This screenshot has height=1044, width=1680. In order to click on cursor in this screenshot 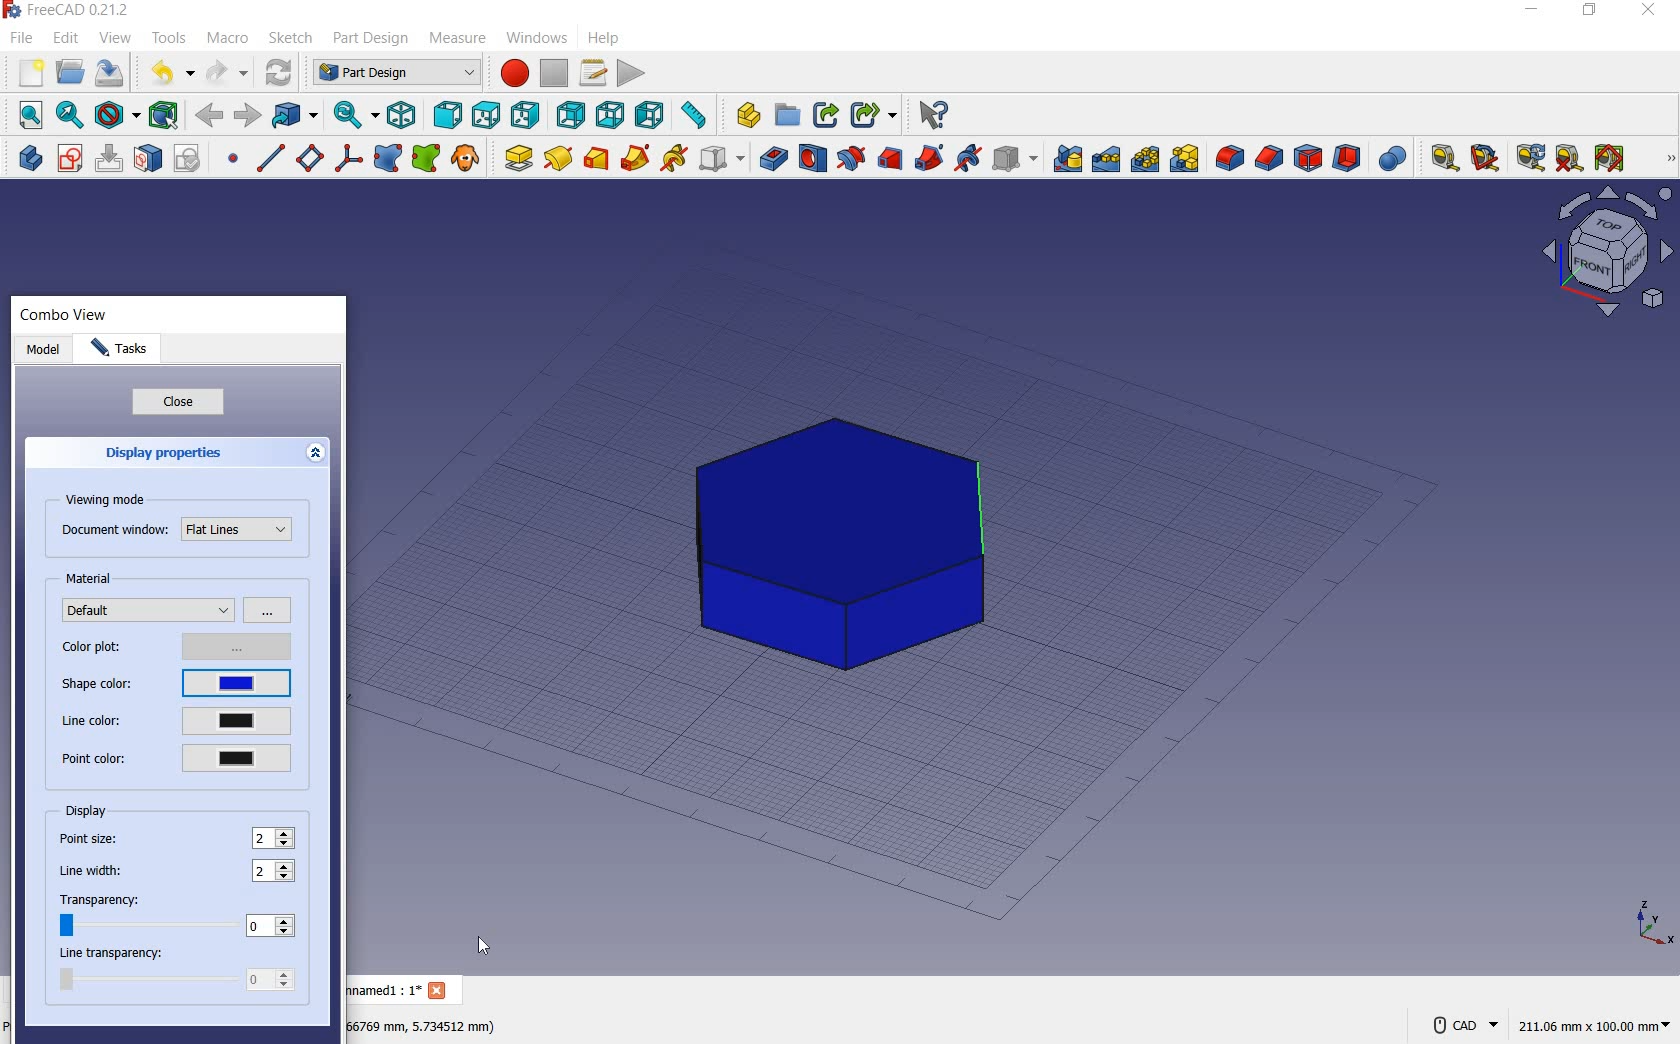, I will do `click(480, 946)`.